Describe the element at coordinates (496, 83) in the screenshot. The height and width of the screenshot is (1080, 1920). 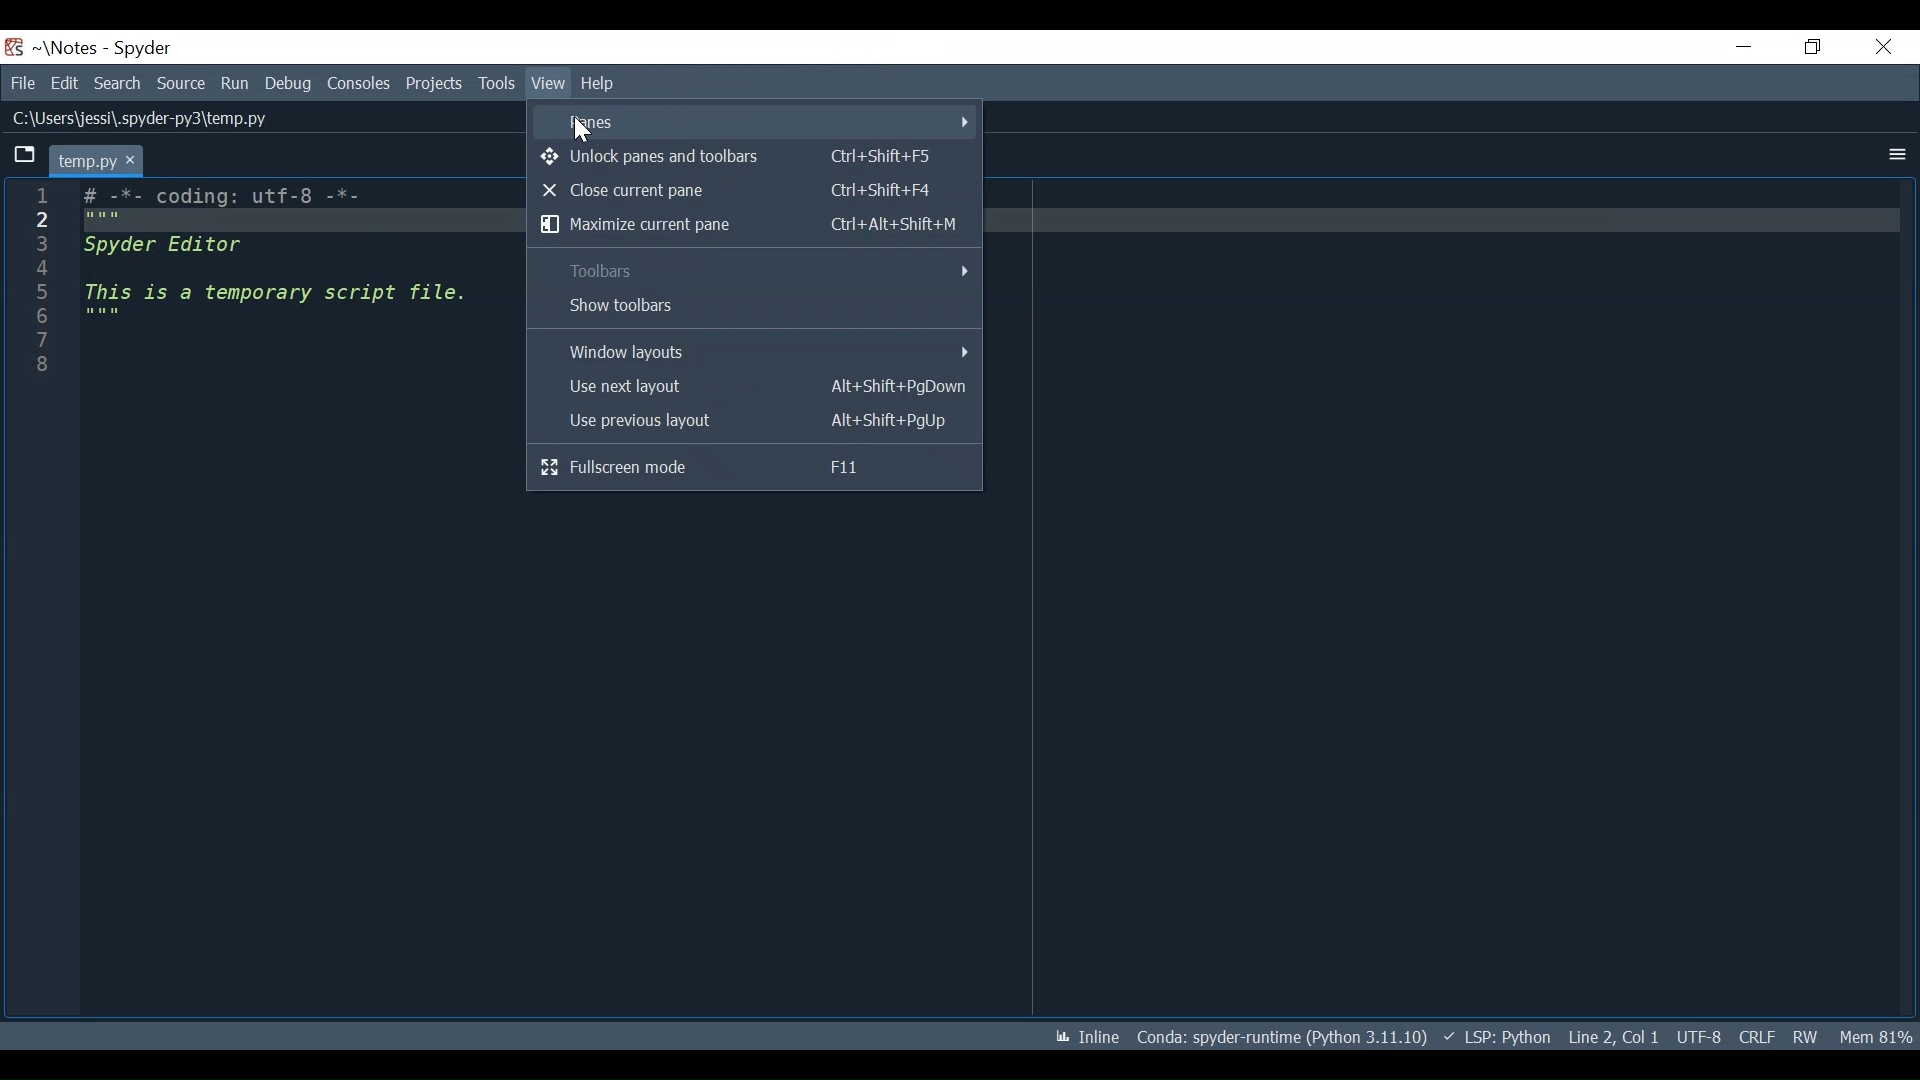
I see `View` at that location.